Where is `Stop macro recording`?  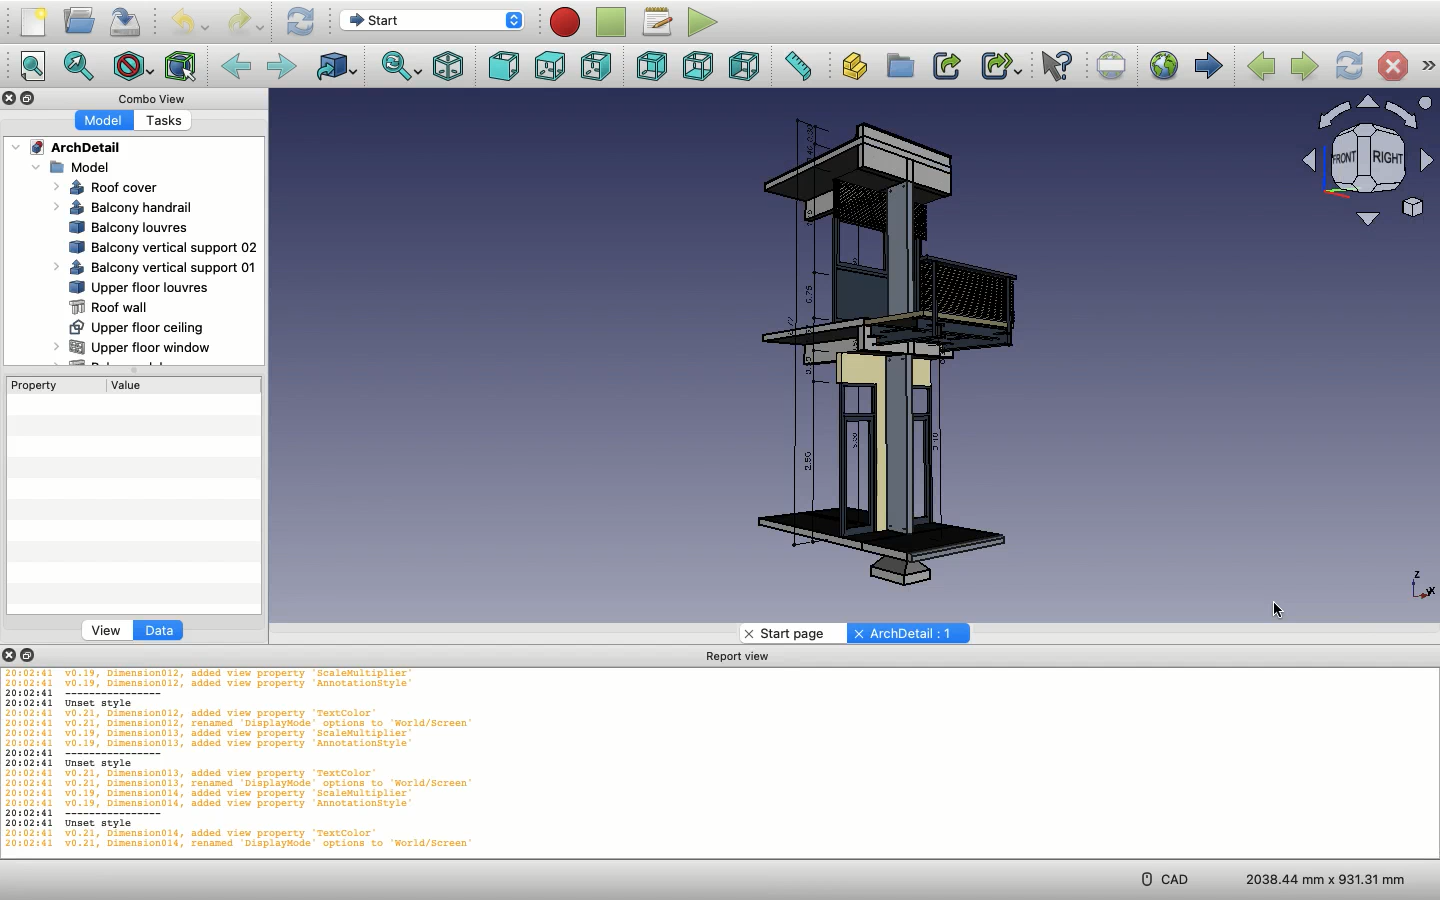
Stop macro recording is located at coordinates (612, 23).